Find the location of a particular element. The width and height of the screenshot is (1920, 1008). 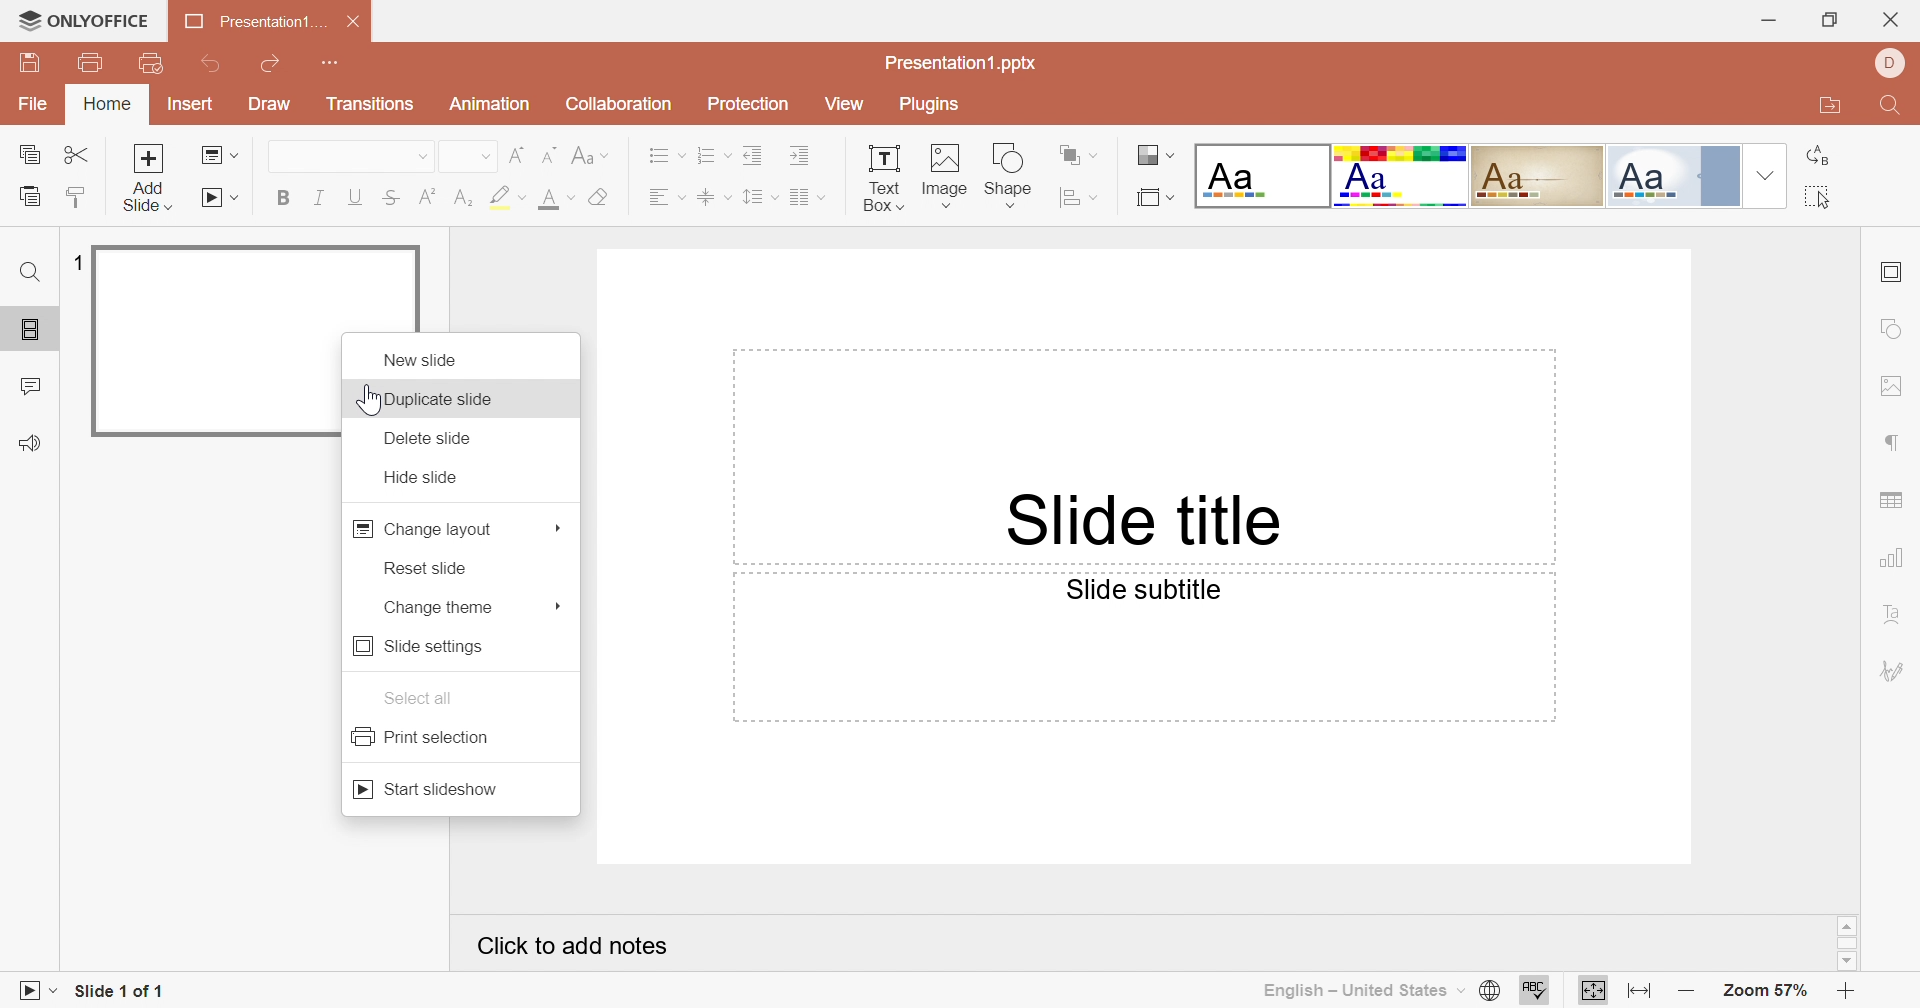

Arrange shape is located at coordinates (1068, 153).